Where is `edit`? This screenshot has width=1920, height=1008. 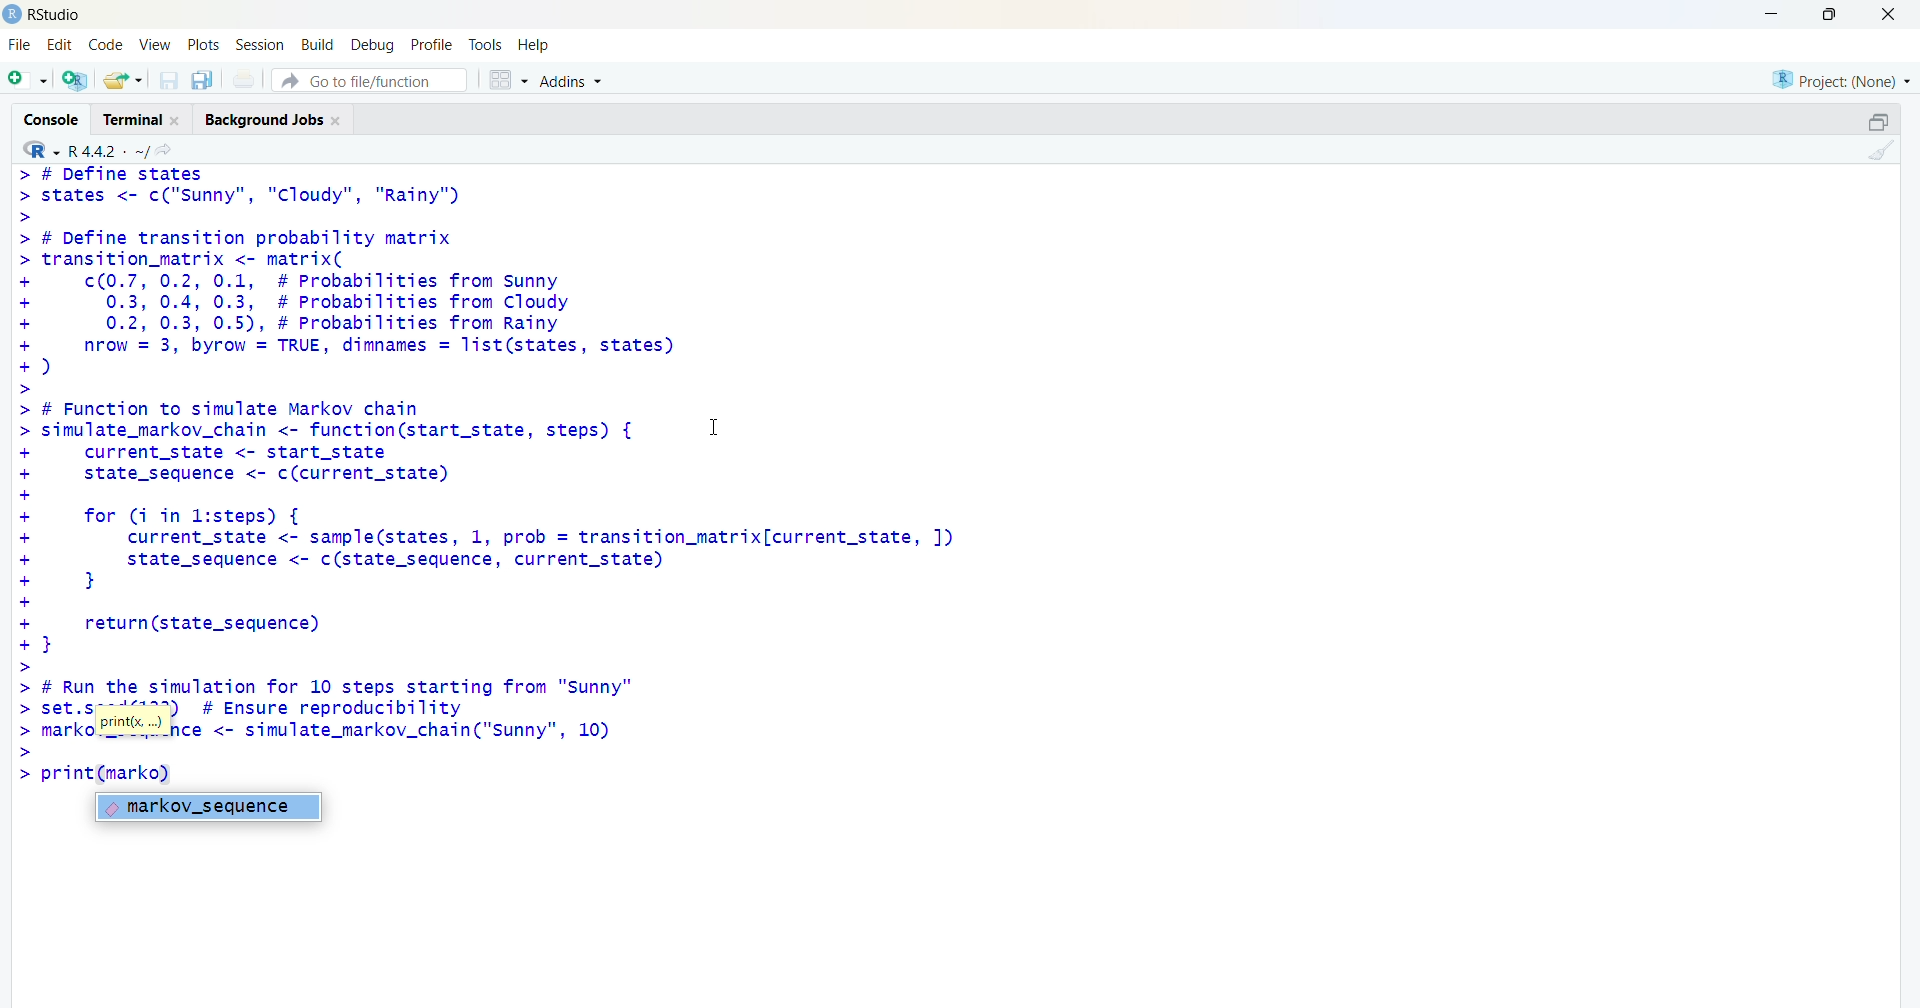
edit is located at coordinates (61, 42).